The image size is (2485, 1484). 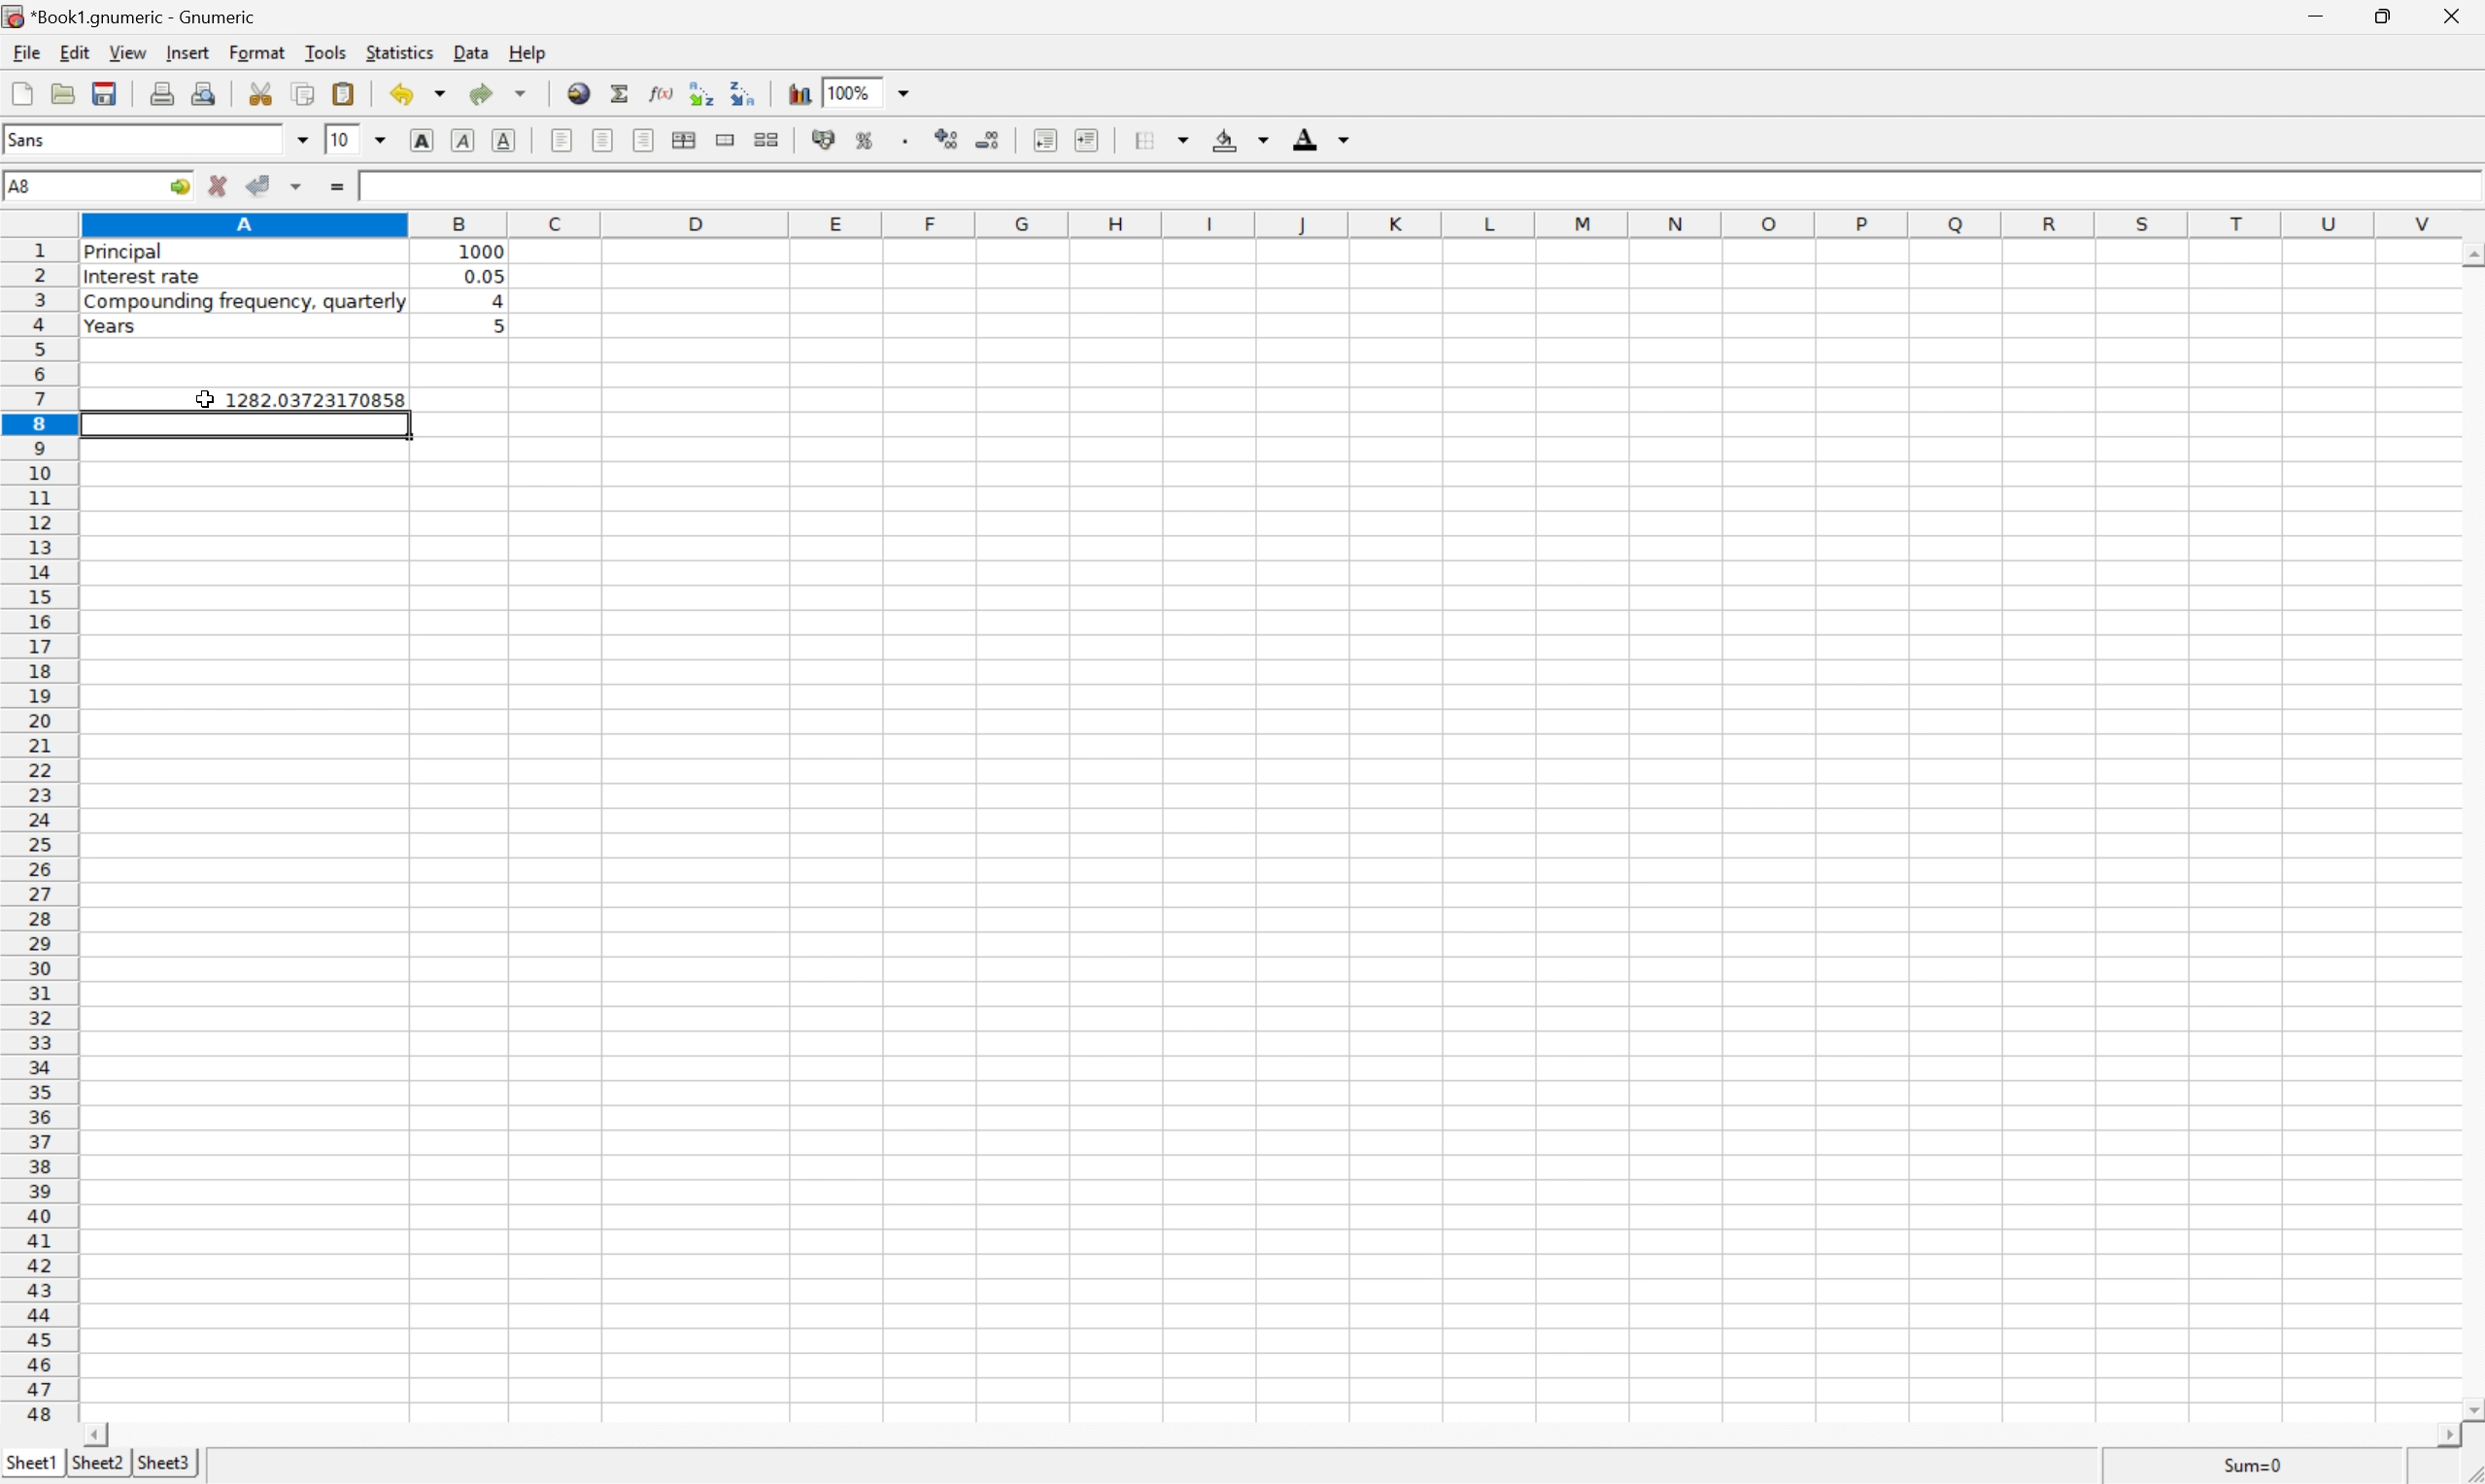 What do you see at coordinates (663, 93) in the screenshot?
I see `edit function in current cell` at bounding box center [663, 93].